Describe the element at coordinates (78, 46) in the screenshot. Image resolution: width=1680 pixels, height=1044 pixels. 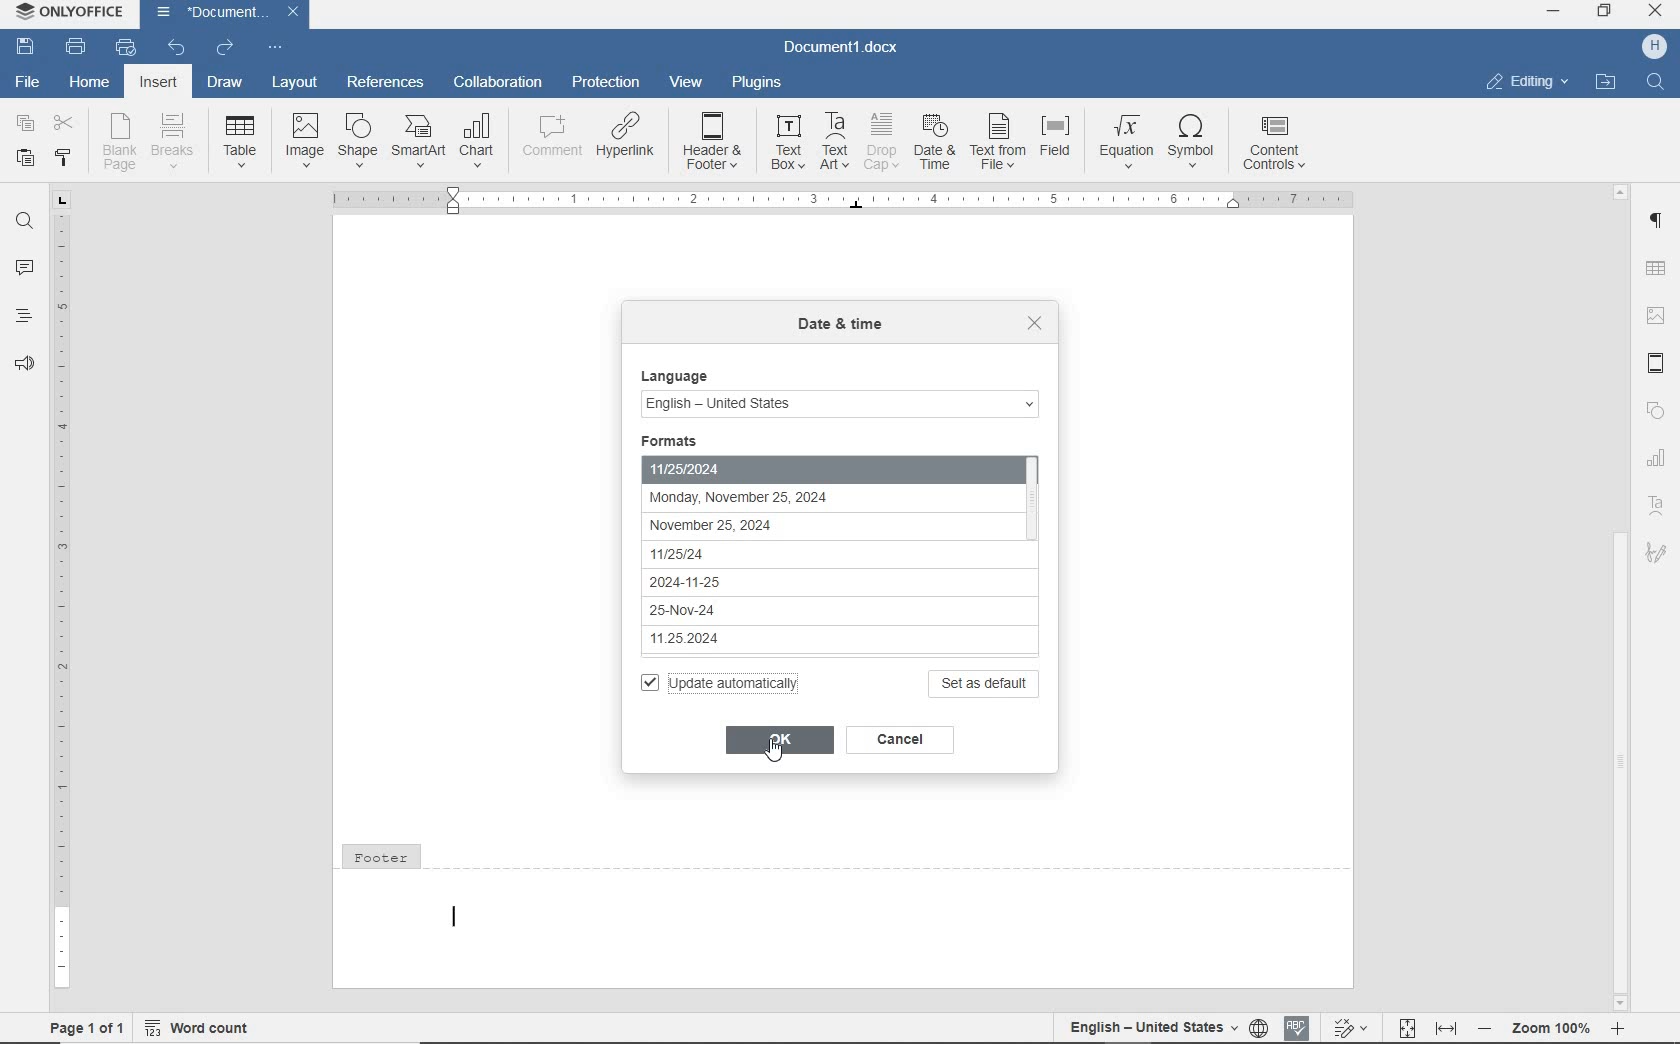
I see `print file` at that location.